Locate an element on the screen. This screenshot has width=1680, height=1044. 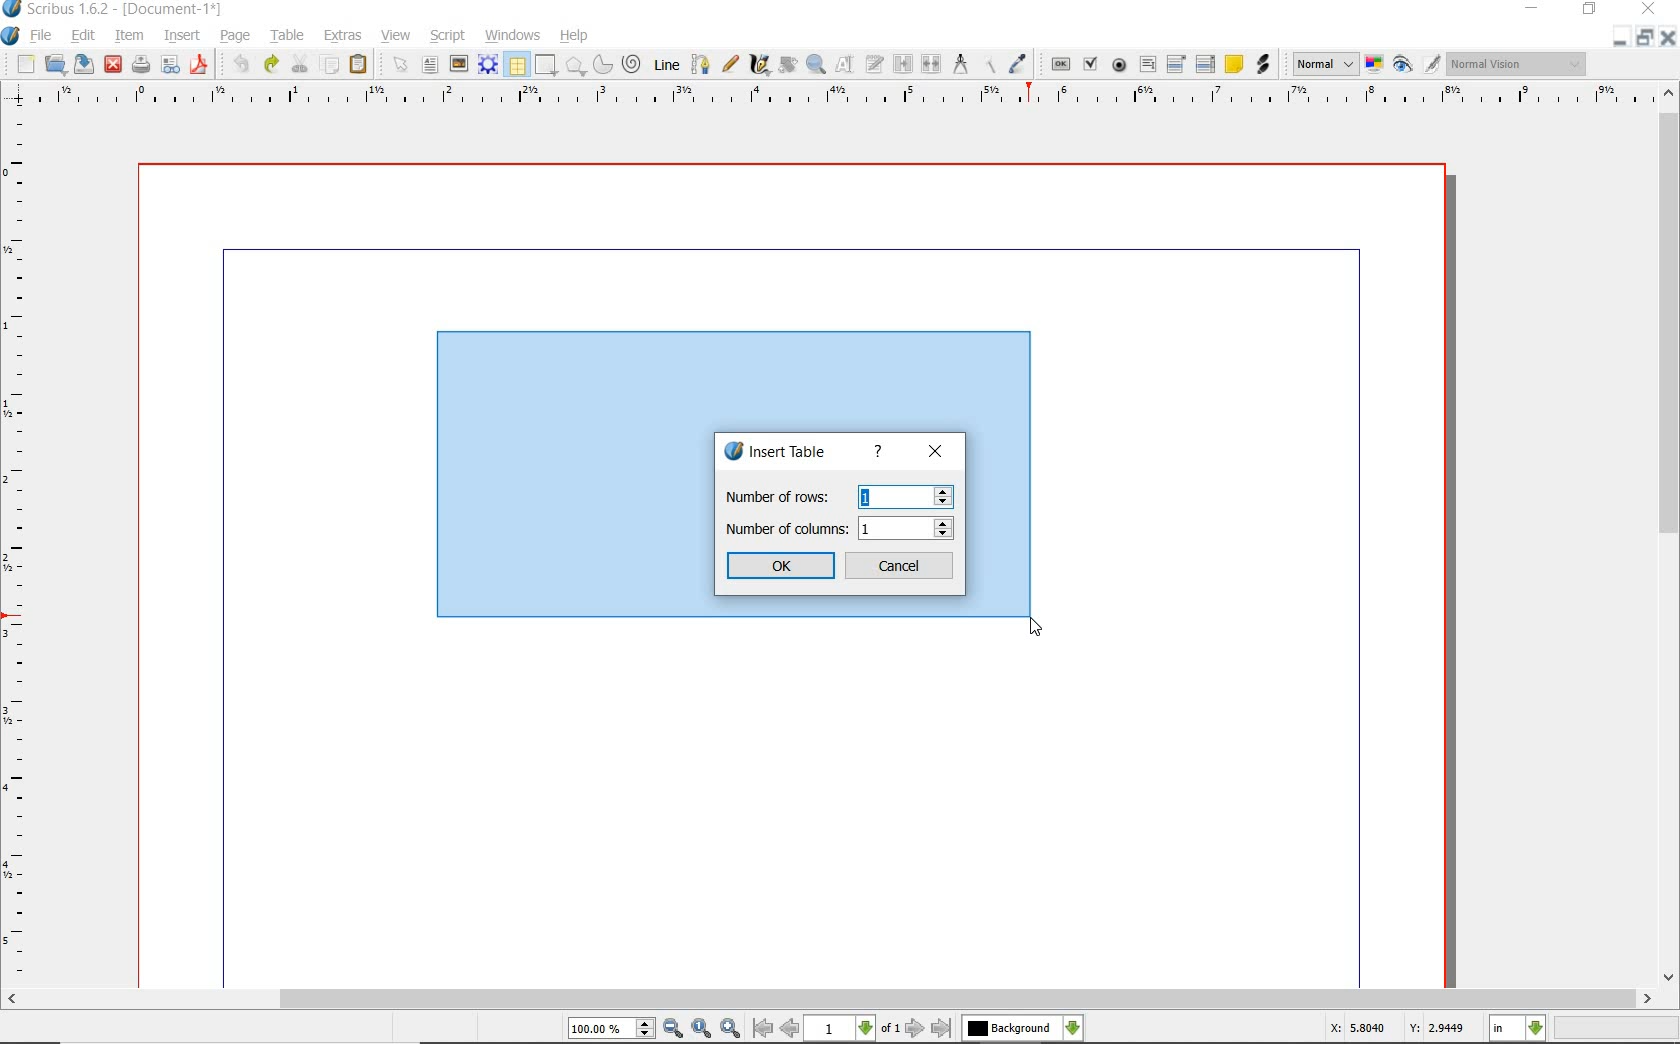
preflight verifier is located at coordinates (170, 66).